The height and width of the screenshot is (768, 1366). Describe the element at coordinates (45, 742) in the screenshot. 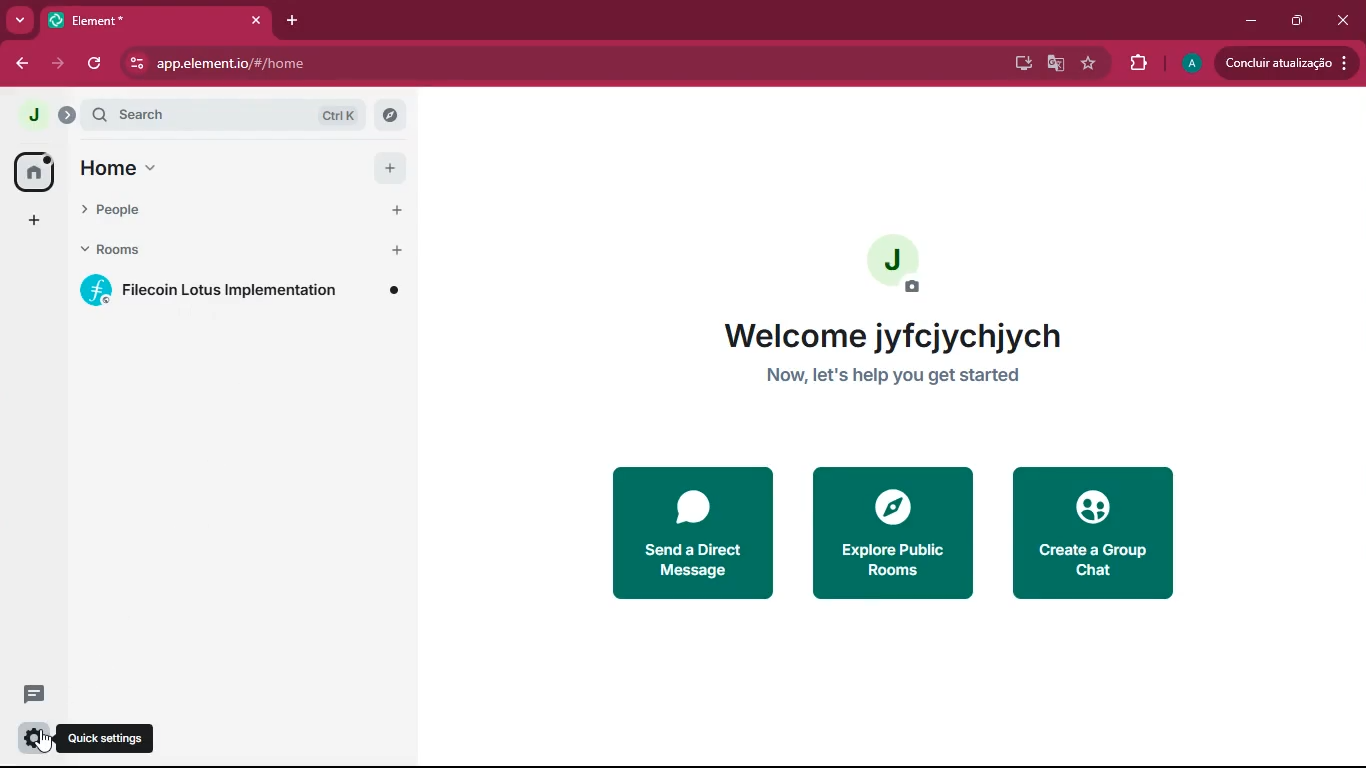

I see `Cursor` at that location.